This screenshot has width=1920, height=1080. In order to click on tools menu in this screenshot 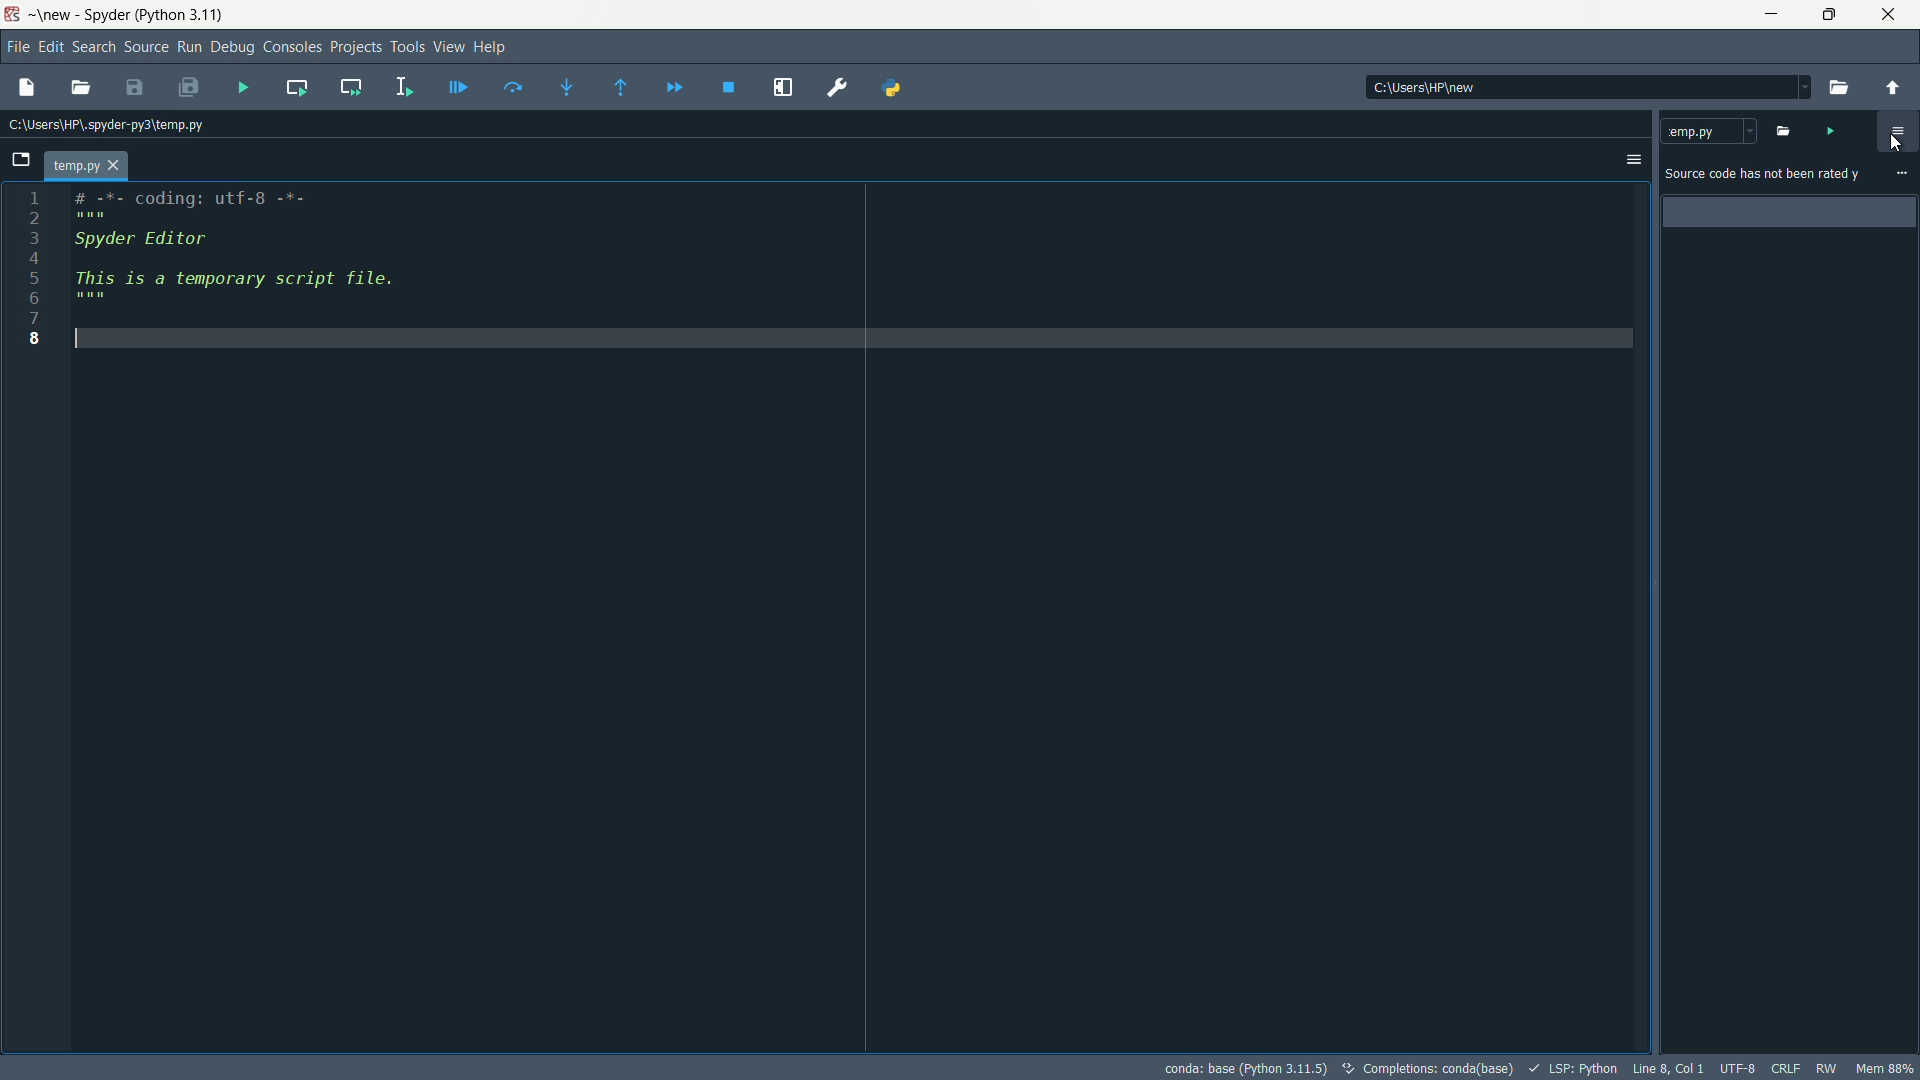, I will do `click(406, 49)`.